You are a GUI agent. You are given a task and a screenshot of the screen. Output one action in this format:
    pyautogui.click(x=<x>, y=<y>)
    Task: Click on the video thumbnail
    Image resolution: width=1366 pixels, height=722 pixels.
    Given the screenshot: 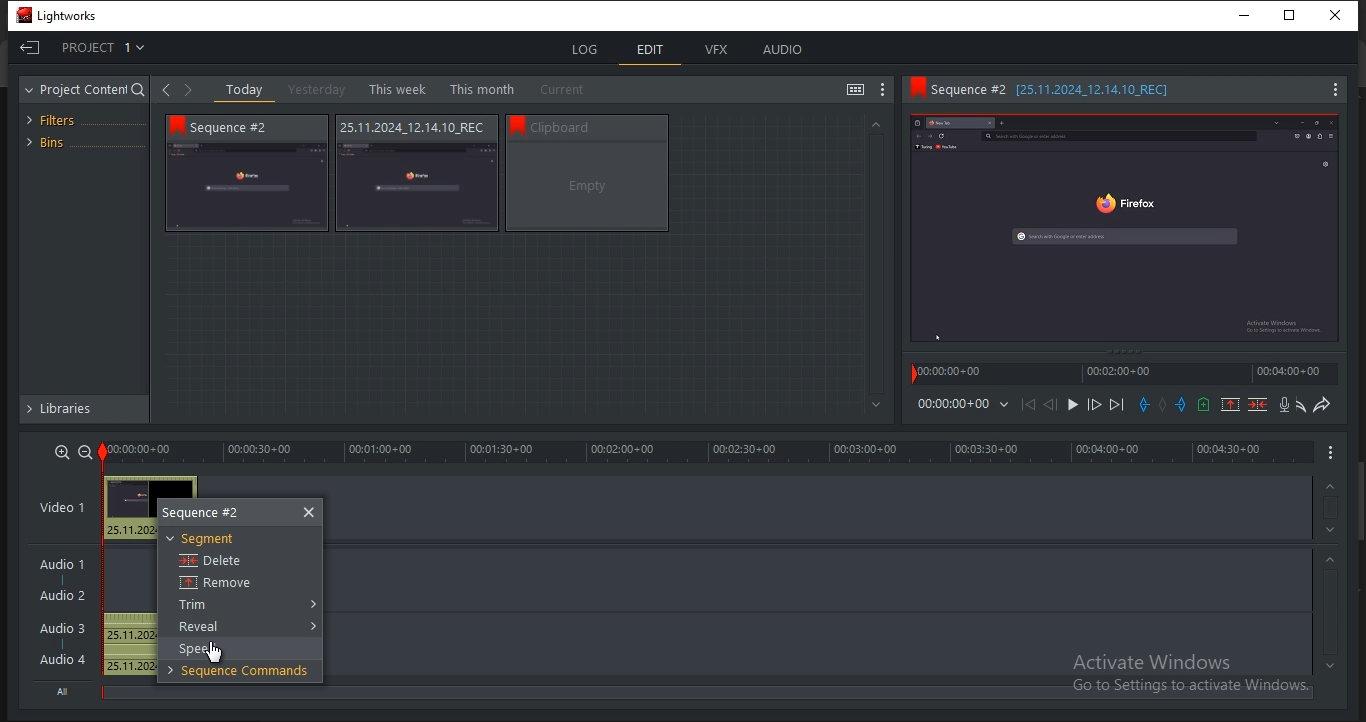 What is the action you would take?
    pyautogui.click(x=419, y=187)
    